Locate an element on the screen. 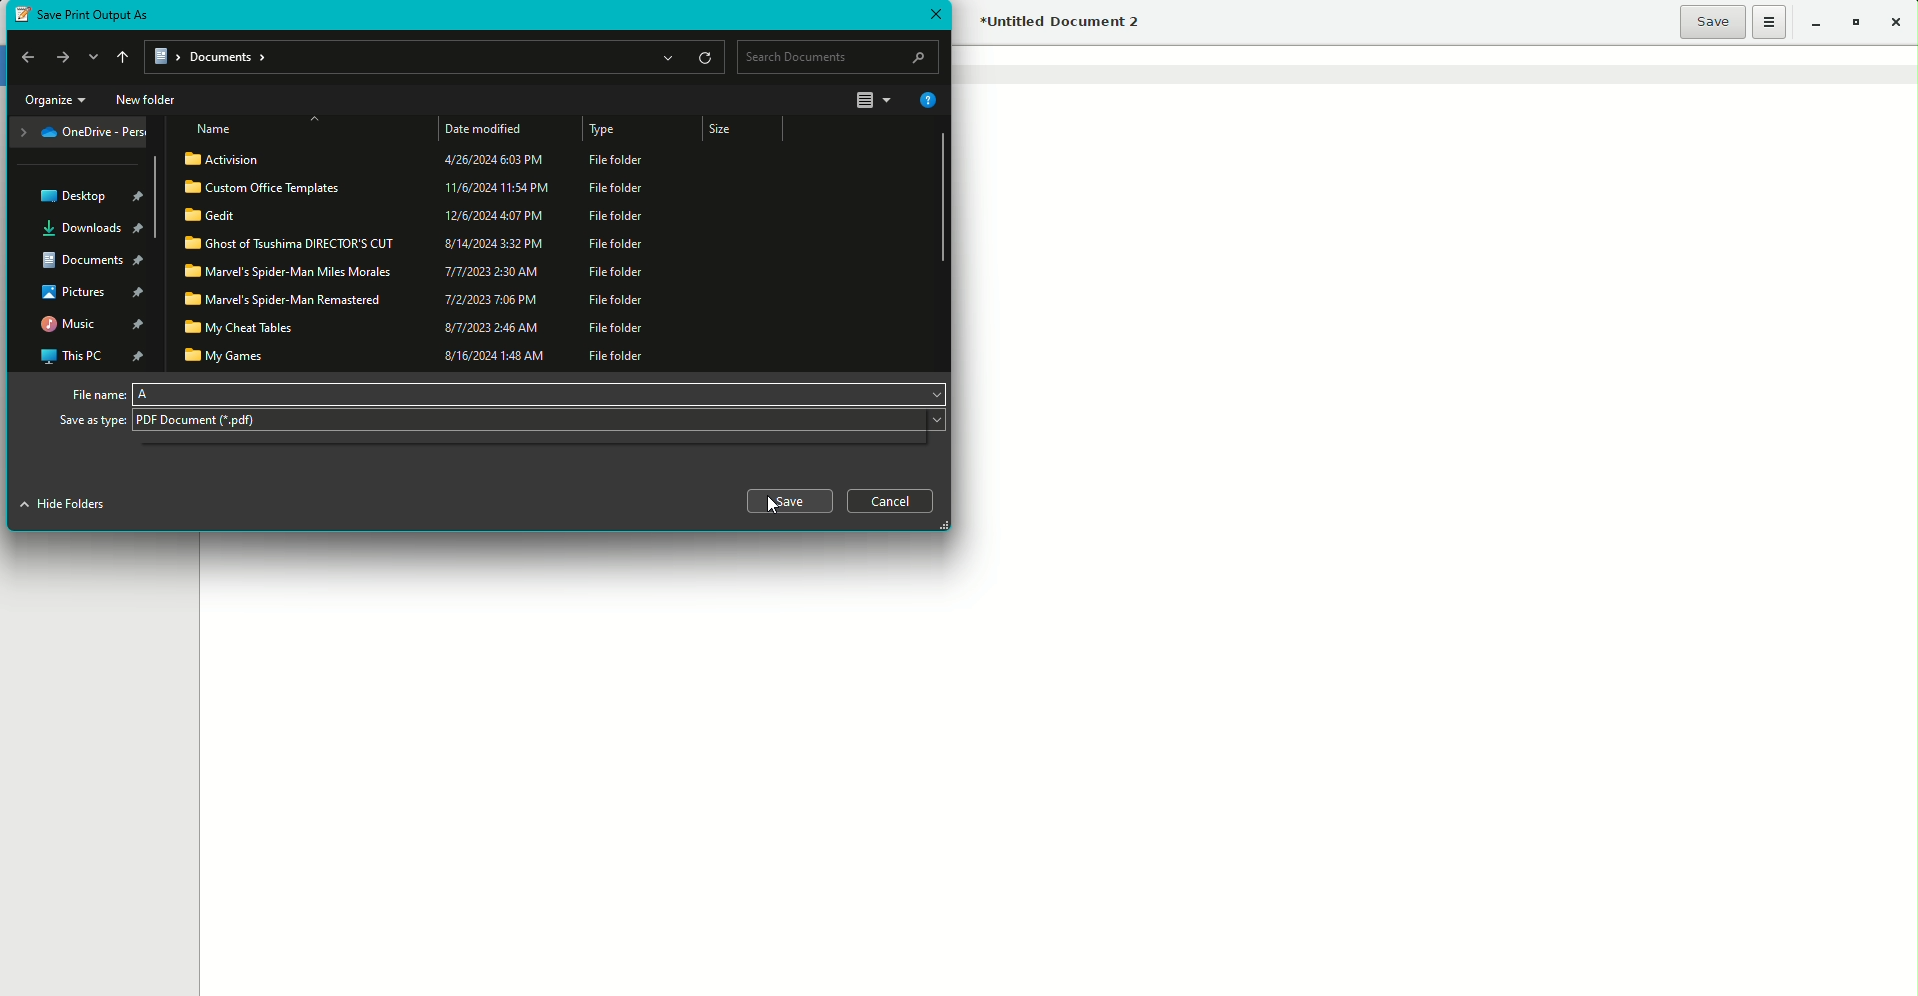 This screenshot has width=1918, height=996. Restore is located at coordinates (1854, 23).